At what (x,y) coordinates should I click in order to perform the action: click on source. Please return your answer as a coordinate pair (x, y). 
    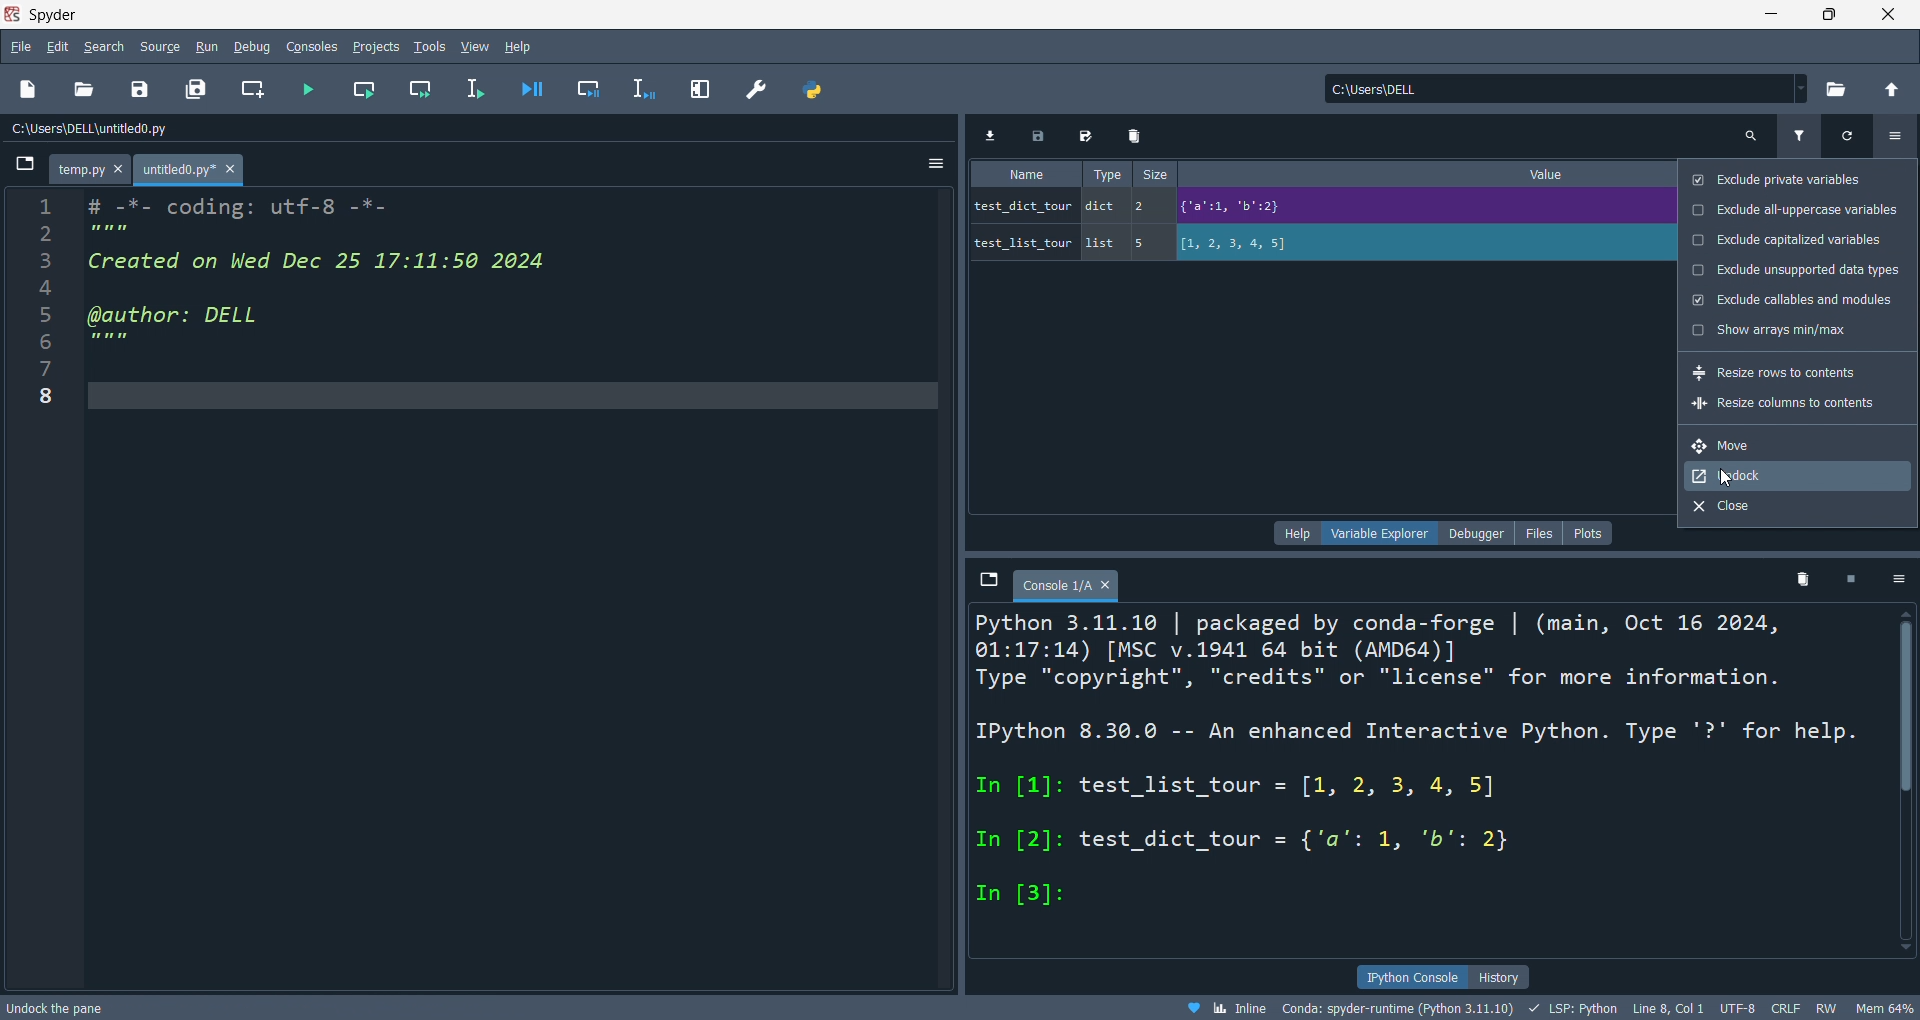
    Looking at the image, I should click on (159, 45).